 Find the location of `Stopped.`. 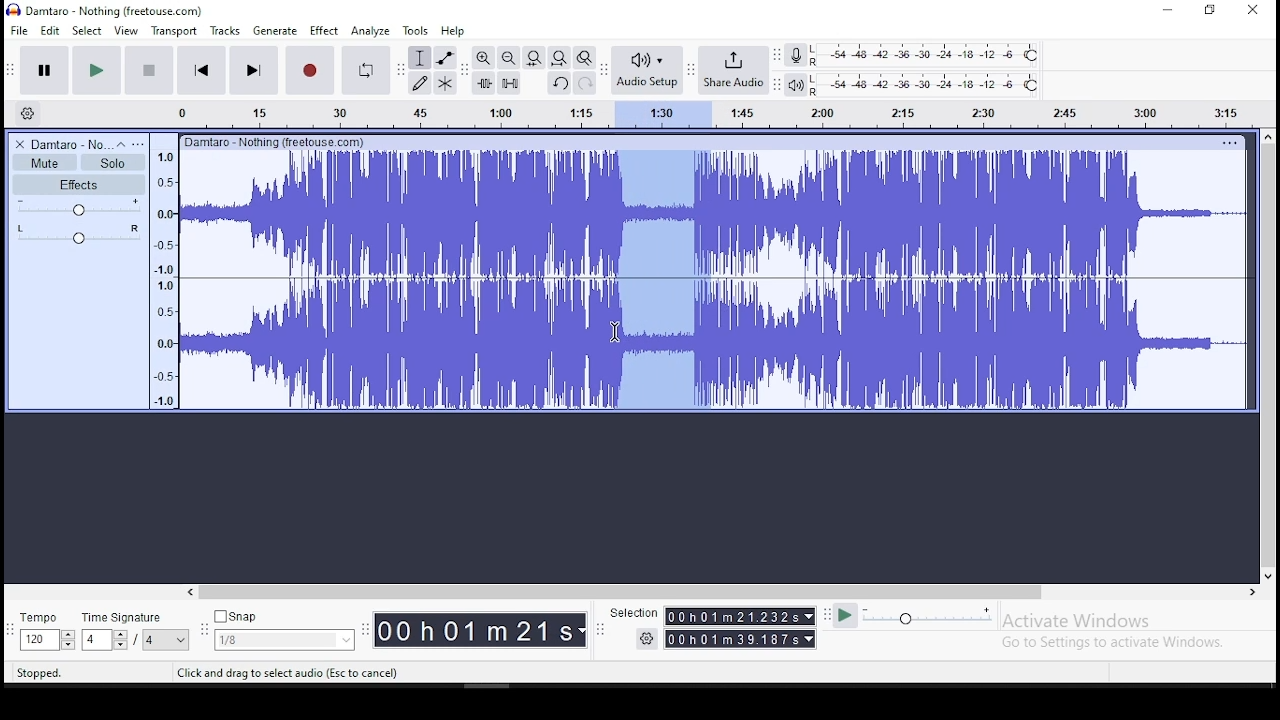

Stopped. is located at coordinates (38, 672).